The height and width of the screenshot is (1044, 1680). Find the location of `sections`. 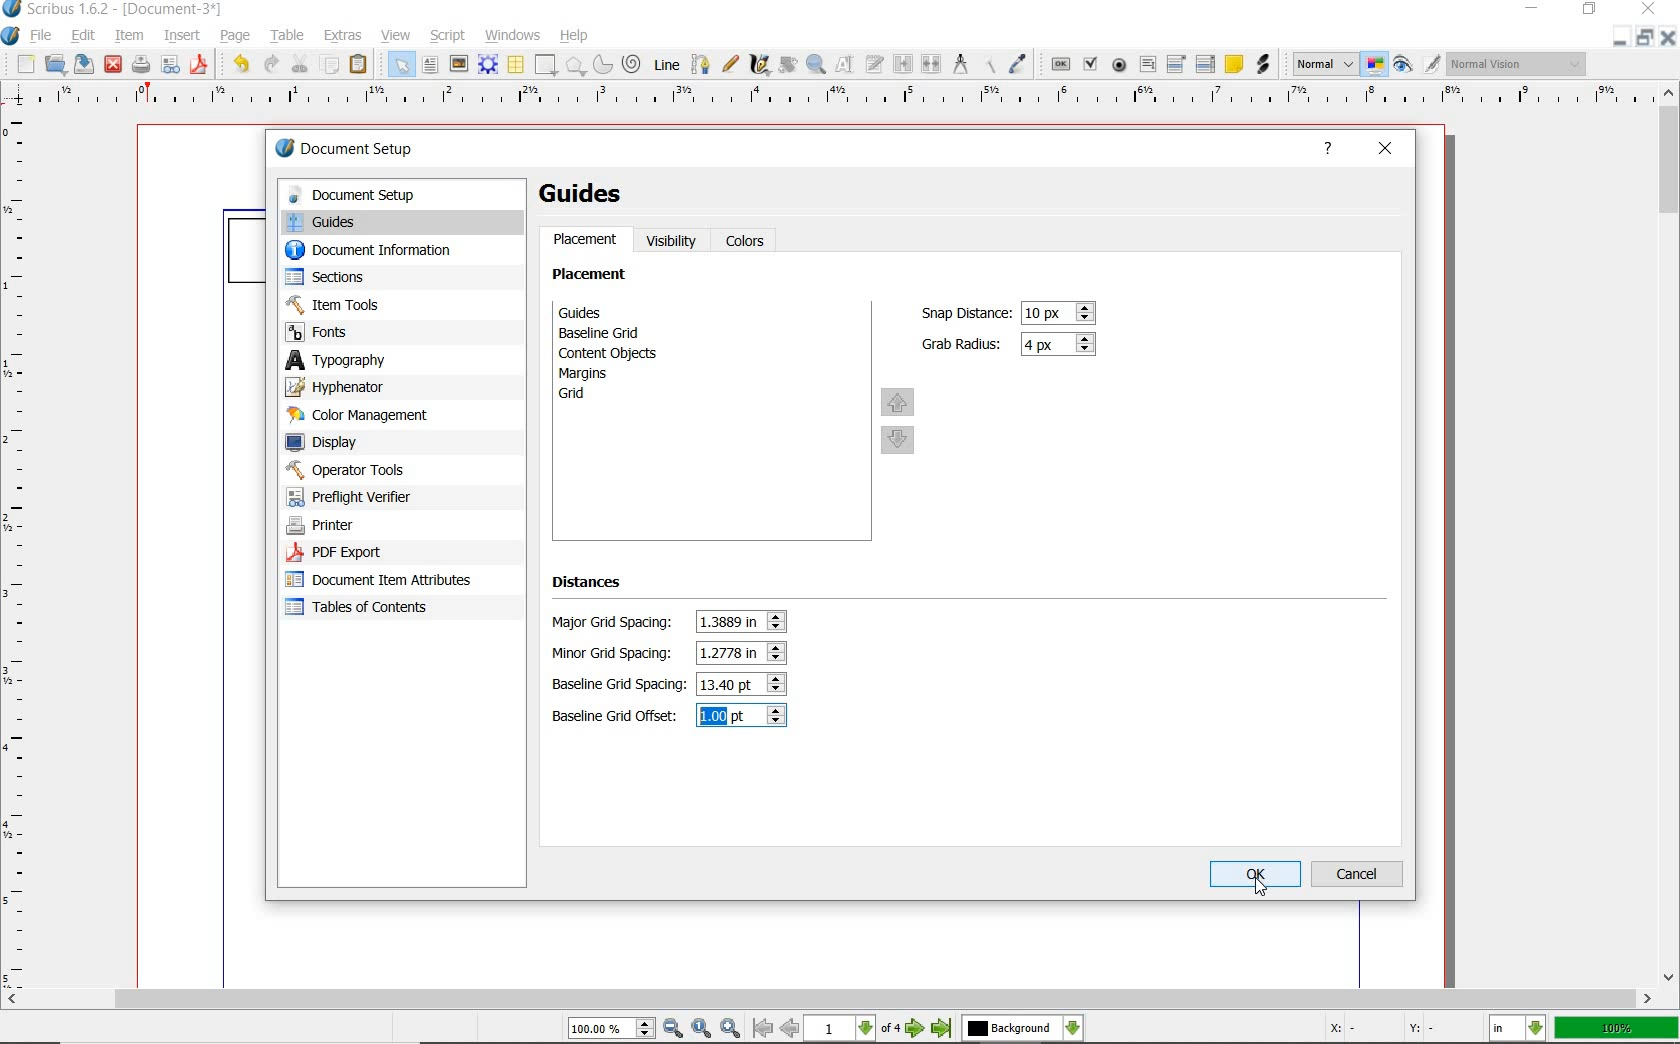

sections is located at coordinates (387, 279).